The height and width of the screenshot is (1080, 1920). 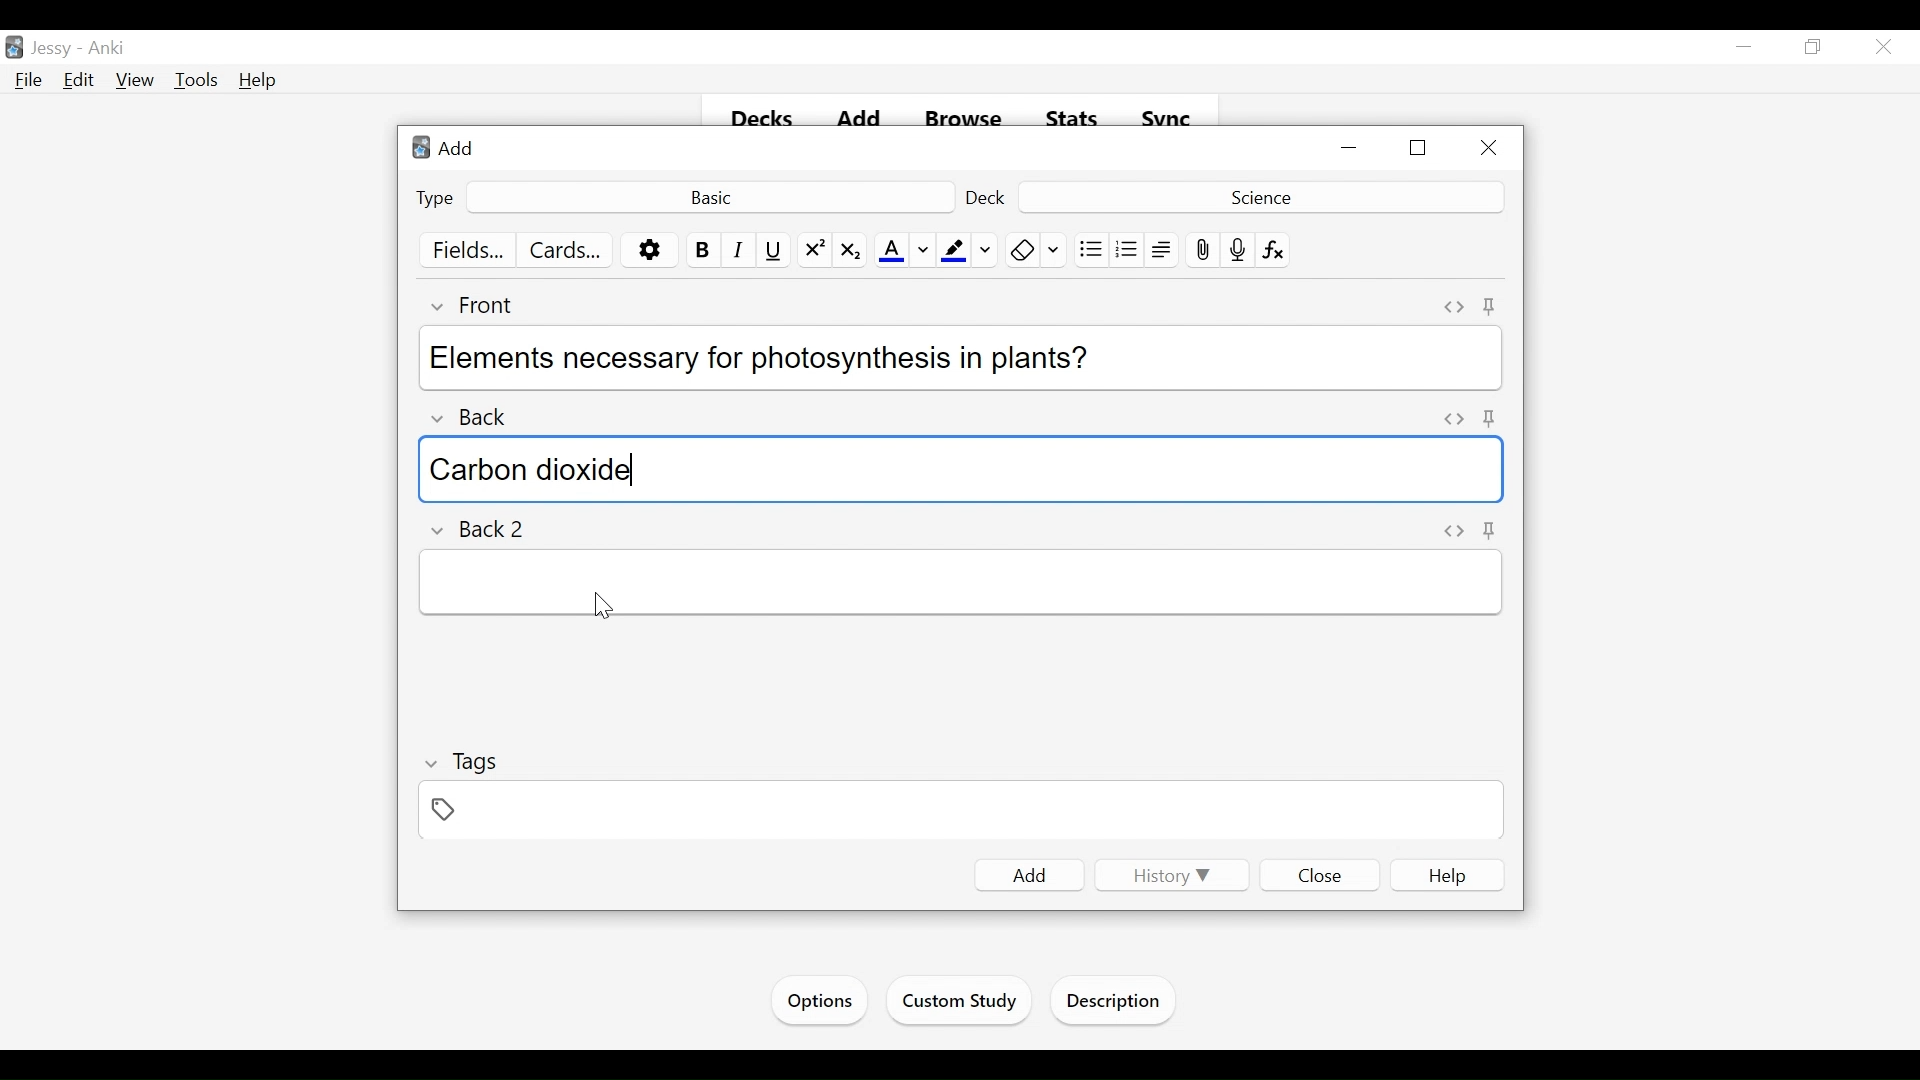 What do you see at coordinates (1090, 250) in the screenshot?
I see `Unordered list` at bounding box center [1090, 250].